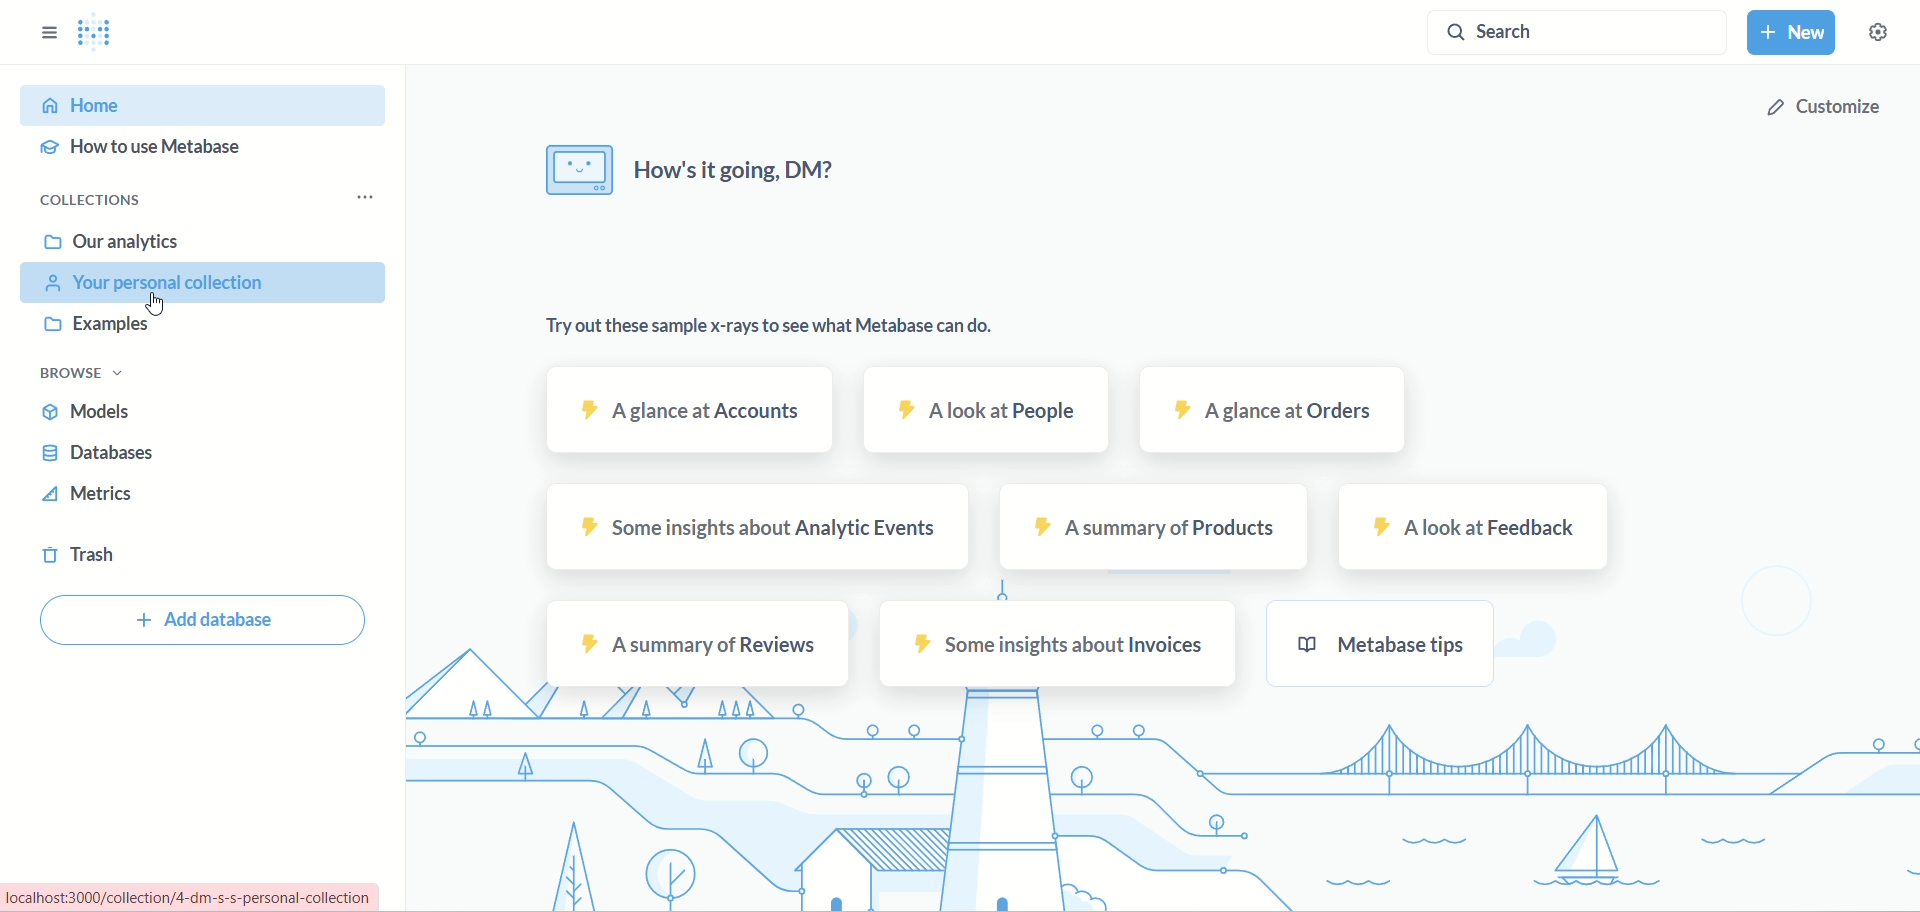  Describe the element at coordinates (1456, 529) in the screenshot. I see `A look at feedback` at that location.